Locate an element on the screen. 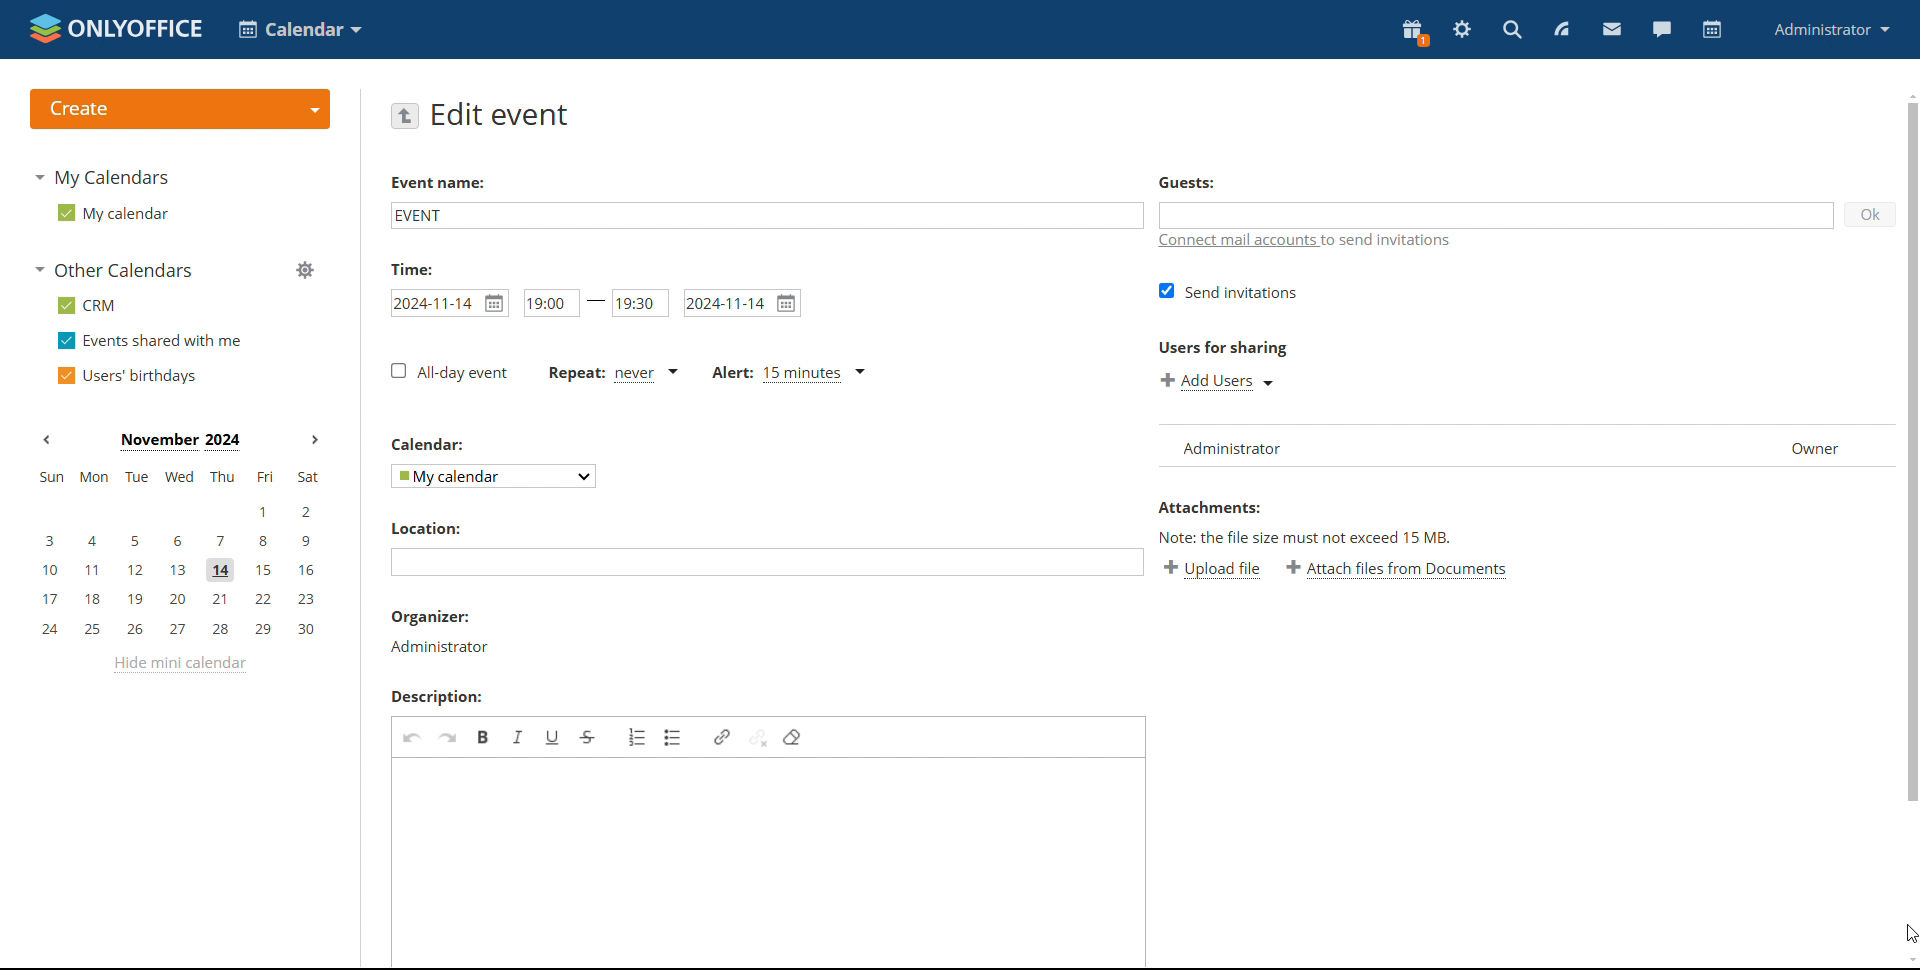 The height and width of the screenshot is (970, 1920). italic is located at coordinates (518, 736).